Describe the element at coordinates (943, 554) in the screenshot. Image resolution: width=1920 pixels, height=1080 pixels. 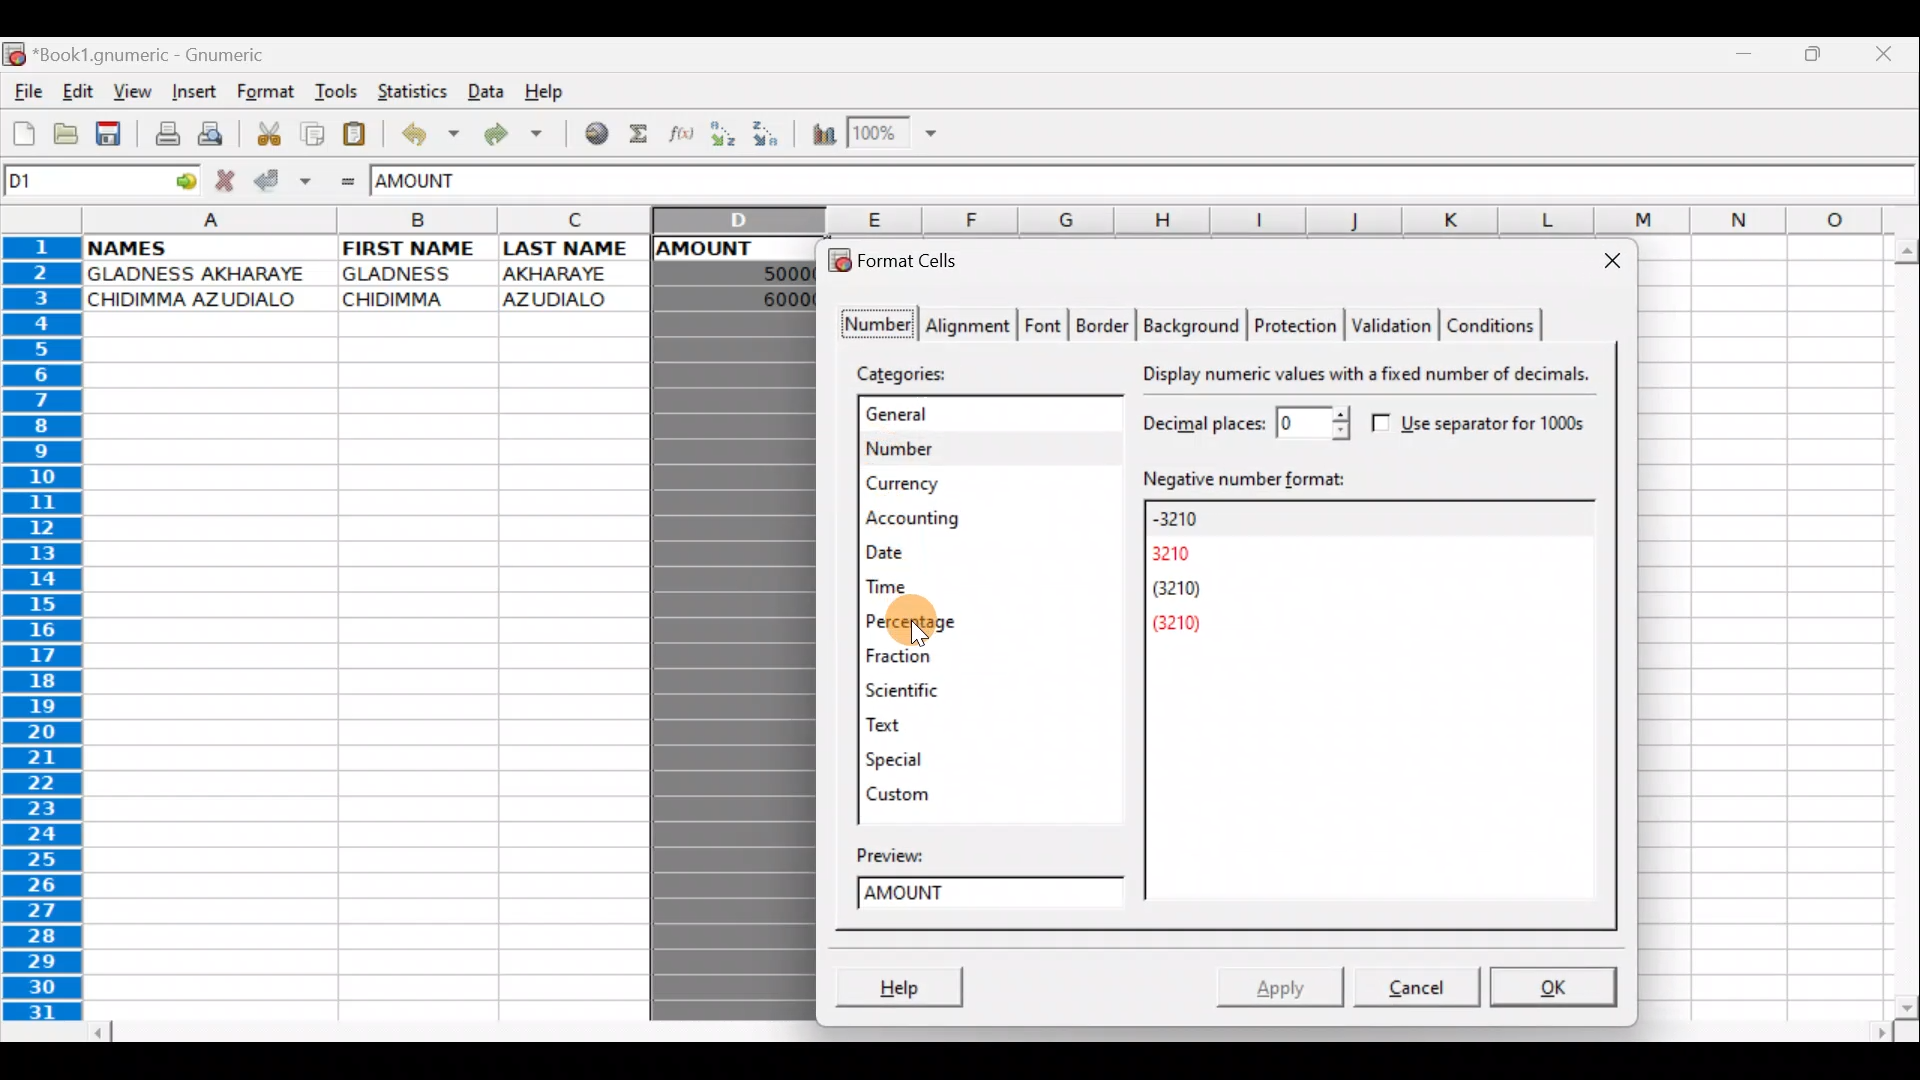
I see `Date` at that location.